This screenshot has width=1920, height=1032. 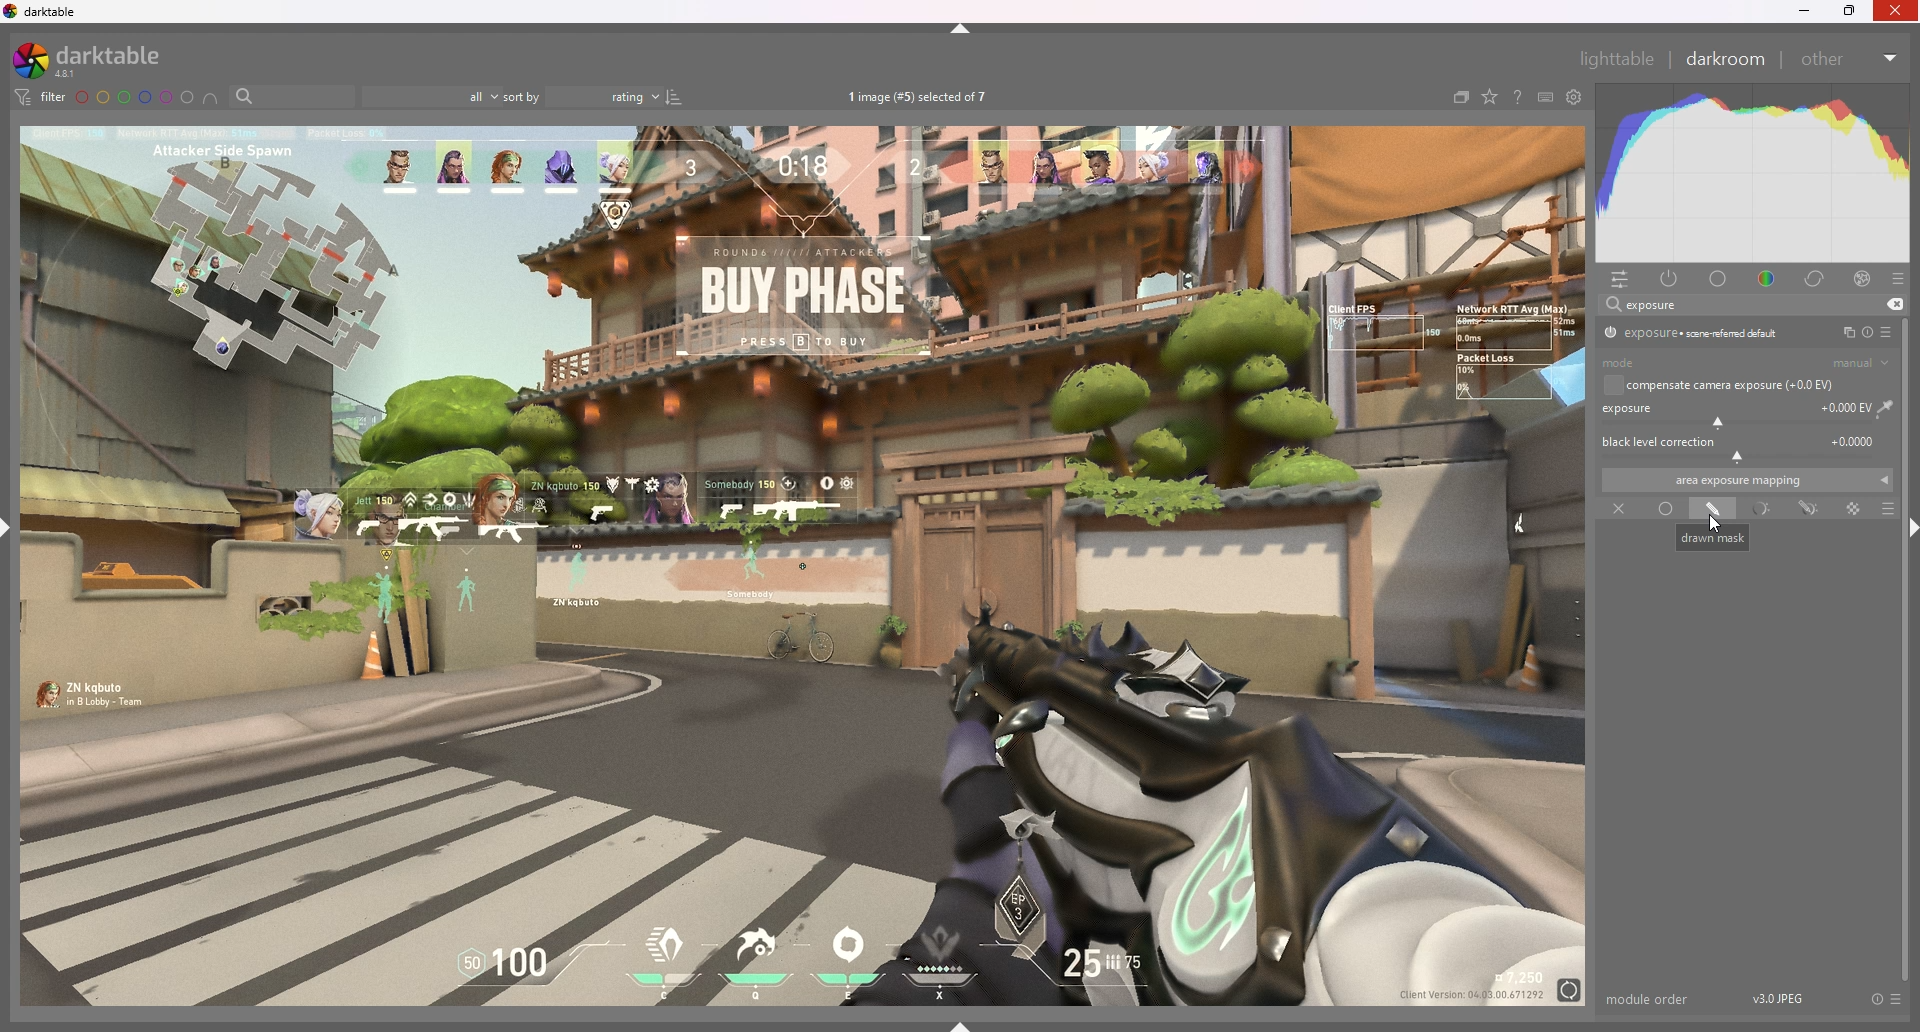 What do you see at coordinates (1712, 510) in the screenshot?
I see `drawn mask` at bounding box center [1712, 510].